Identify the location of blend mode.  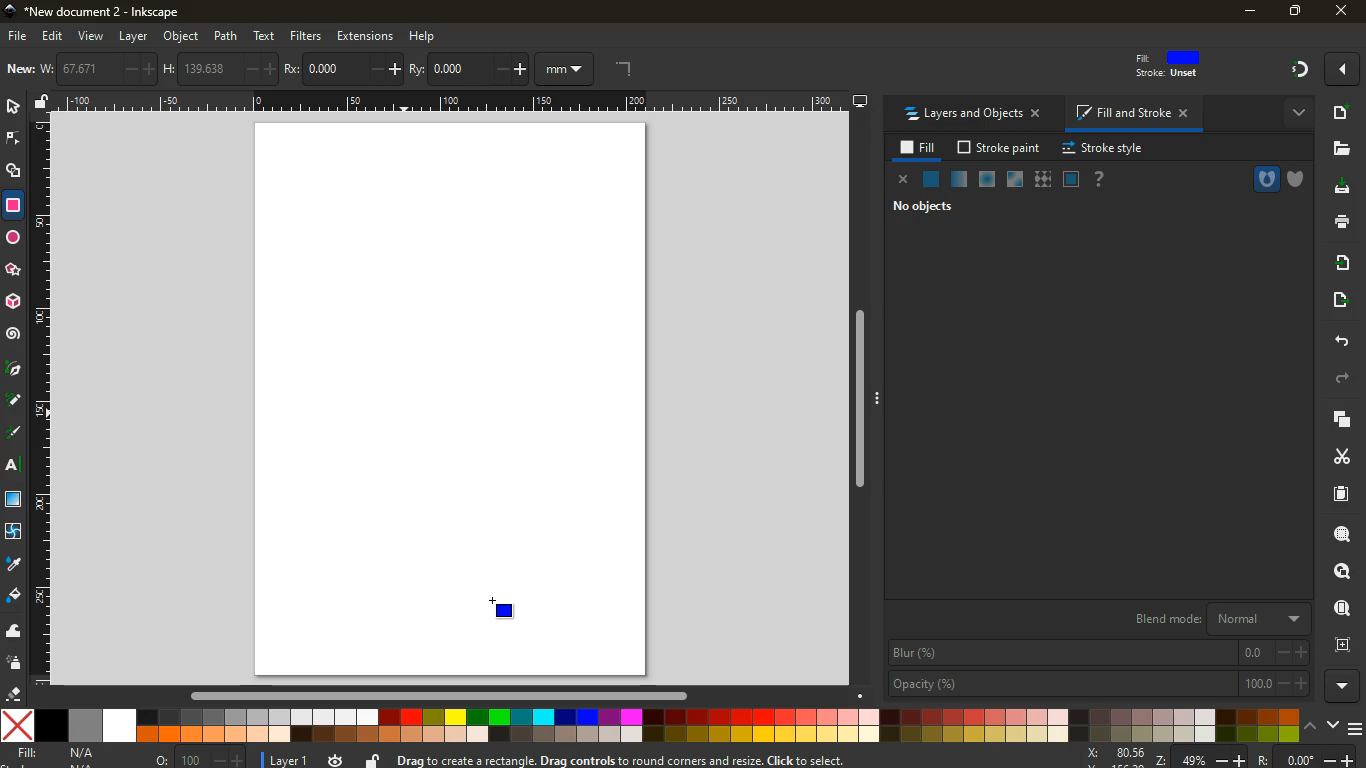
(1221, 619).